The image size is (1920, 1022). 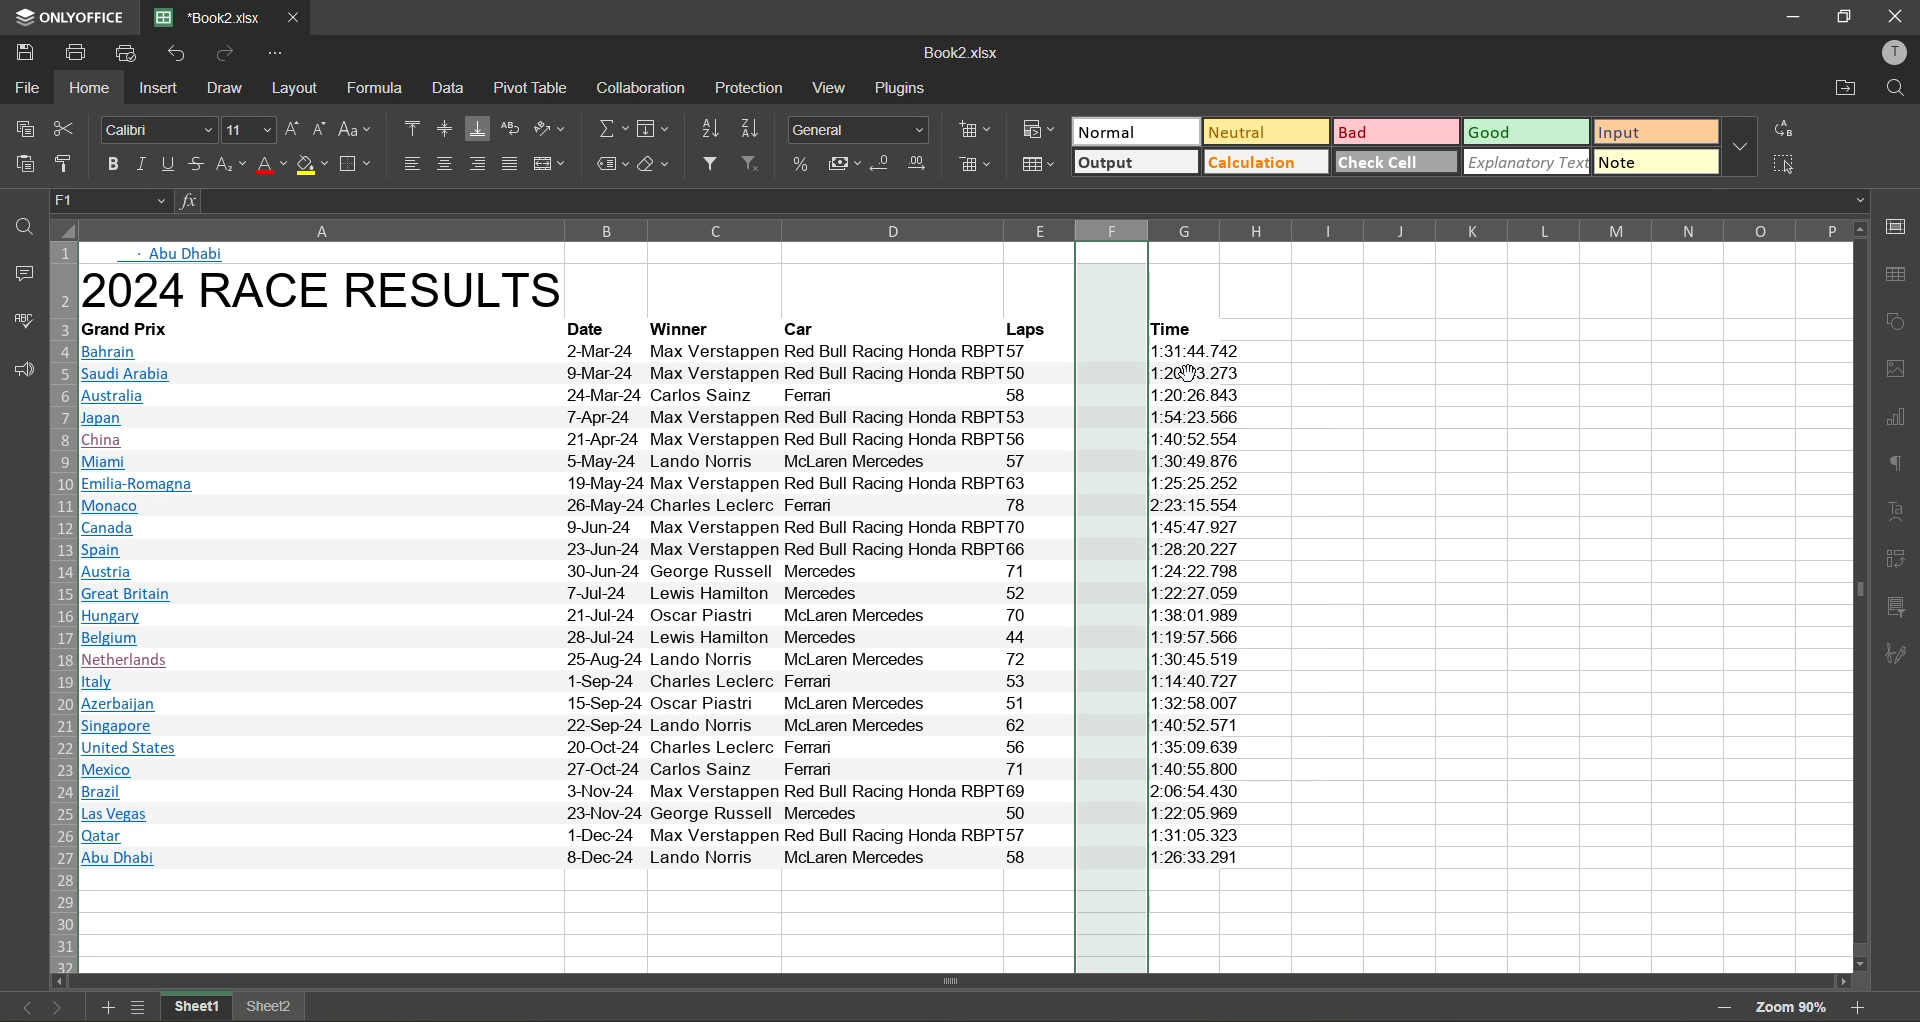 What do you see at coordinates (950, 981) in the screenshot?
I see `horizontal scrollbar` at bounding box center [950, 981].